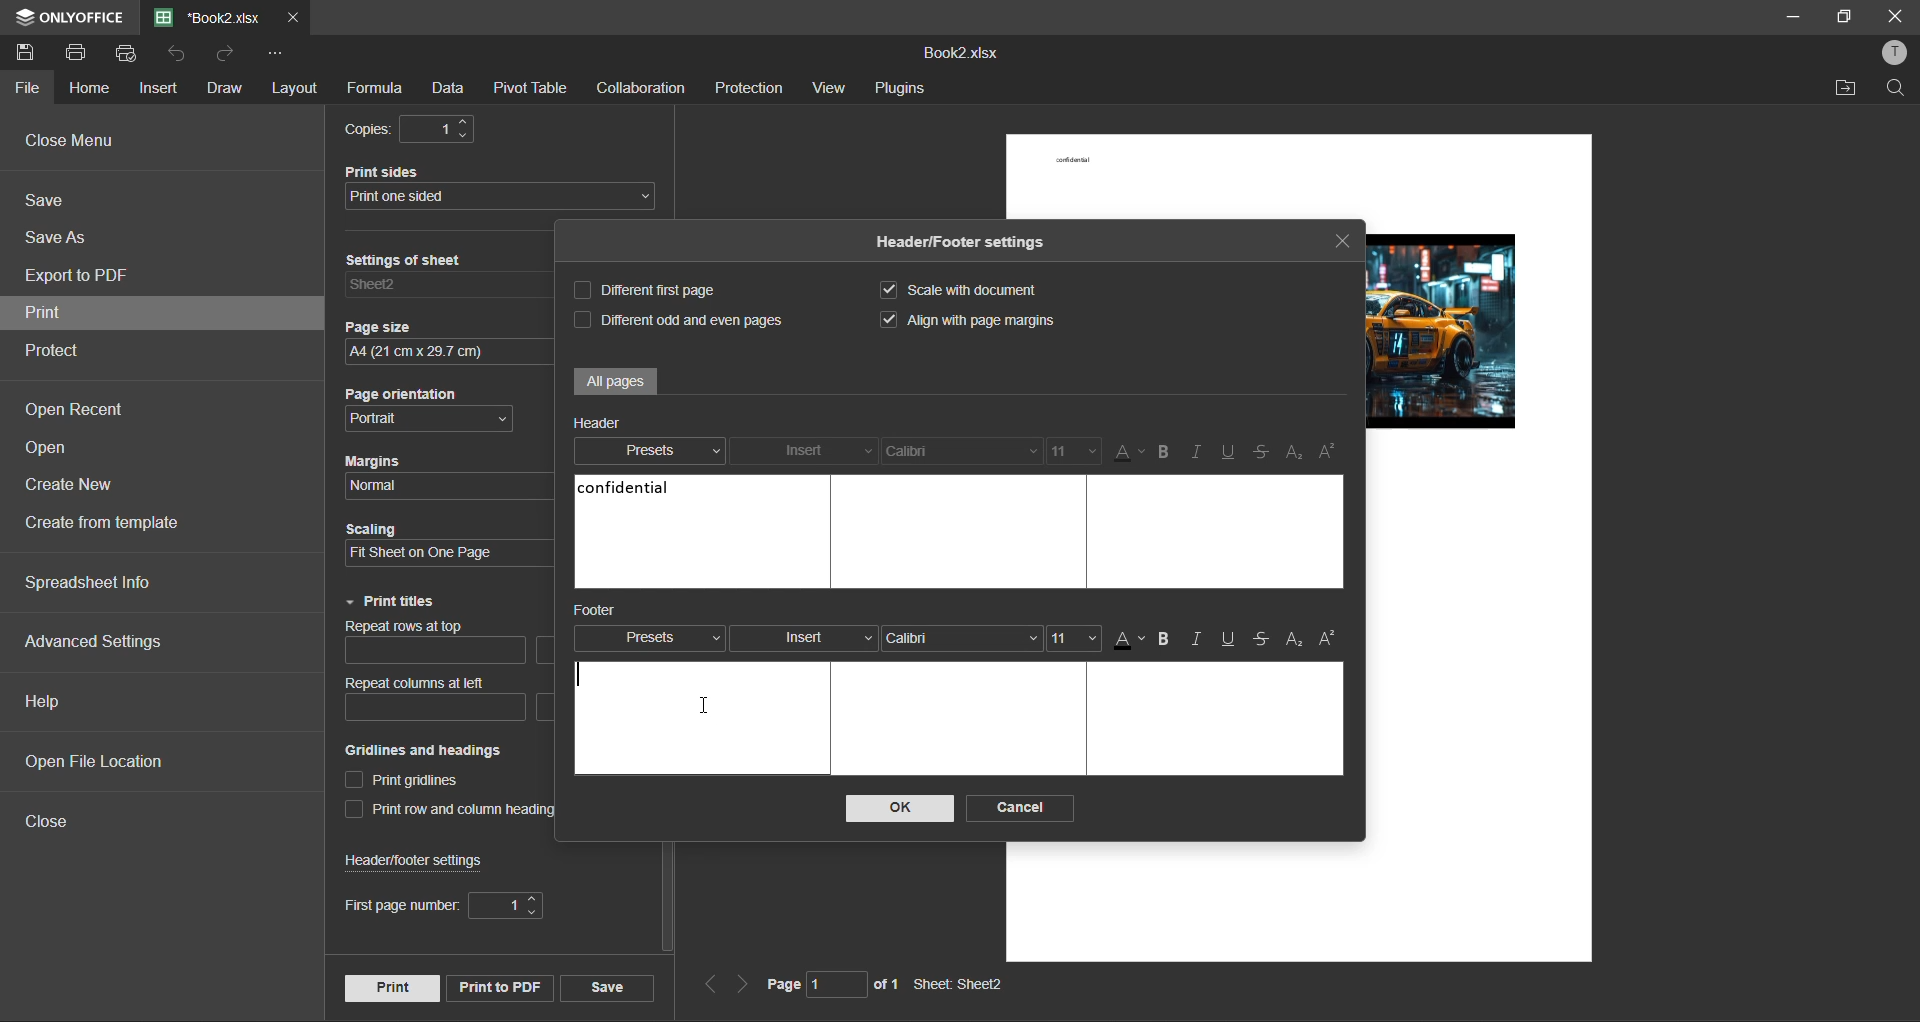  What do you see at coordinates (500, 988) in the screenshot?
I see `print to pdf` at bounding box center [500, 988].